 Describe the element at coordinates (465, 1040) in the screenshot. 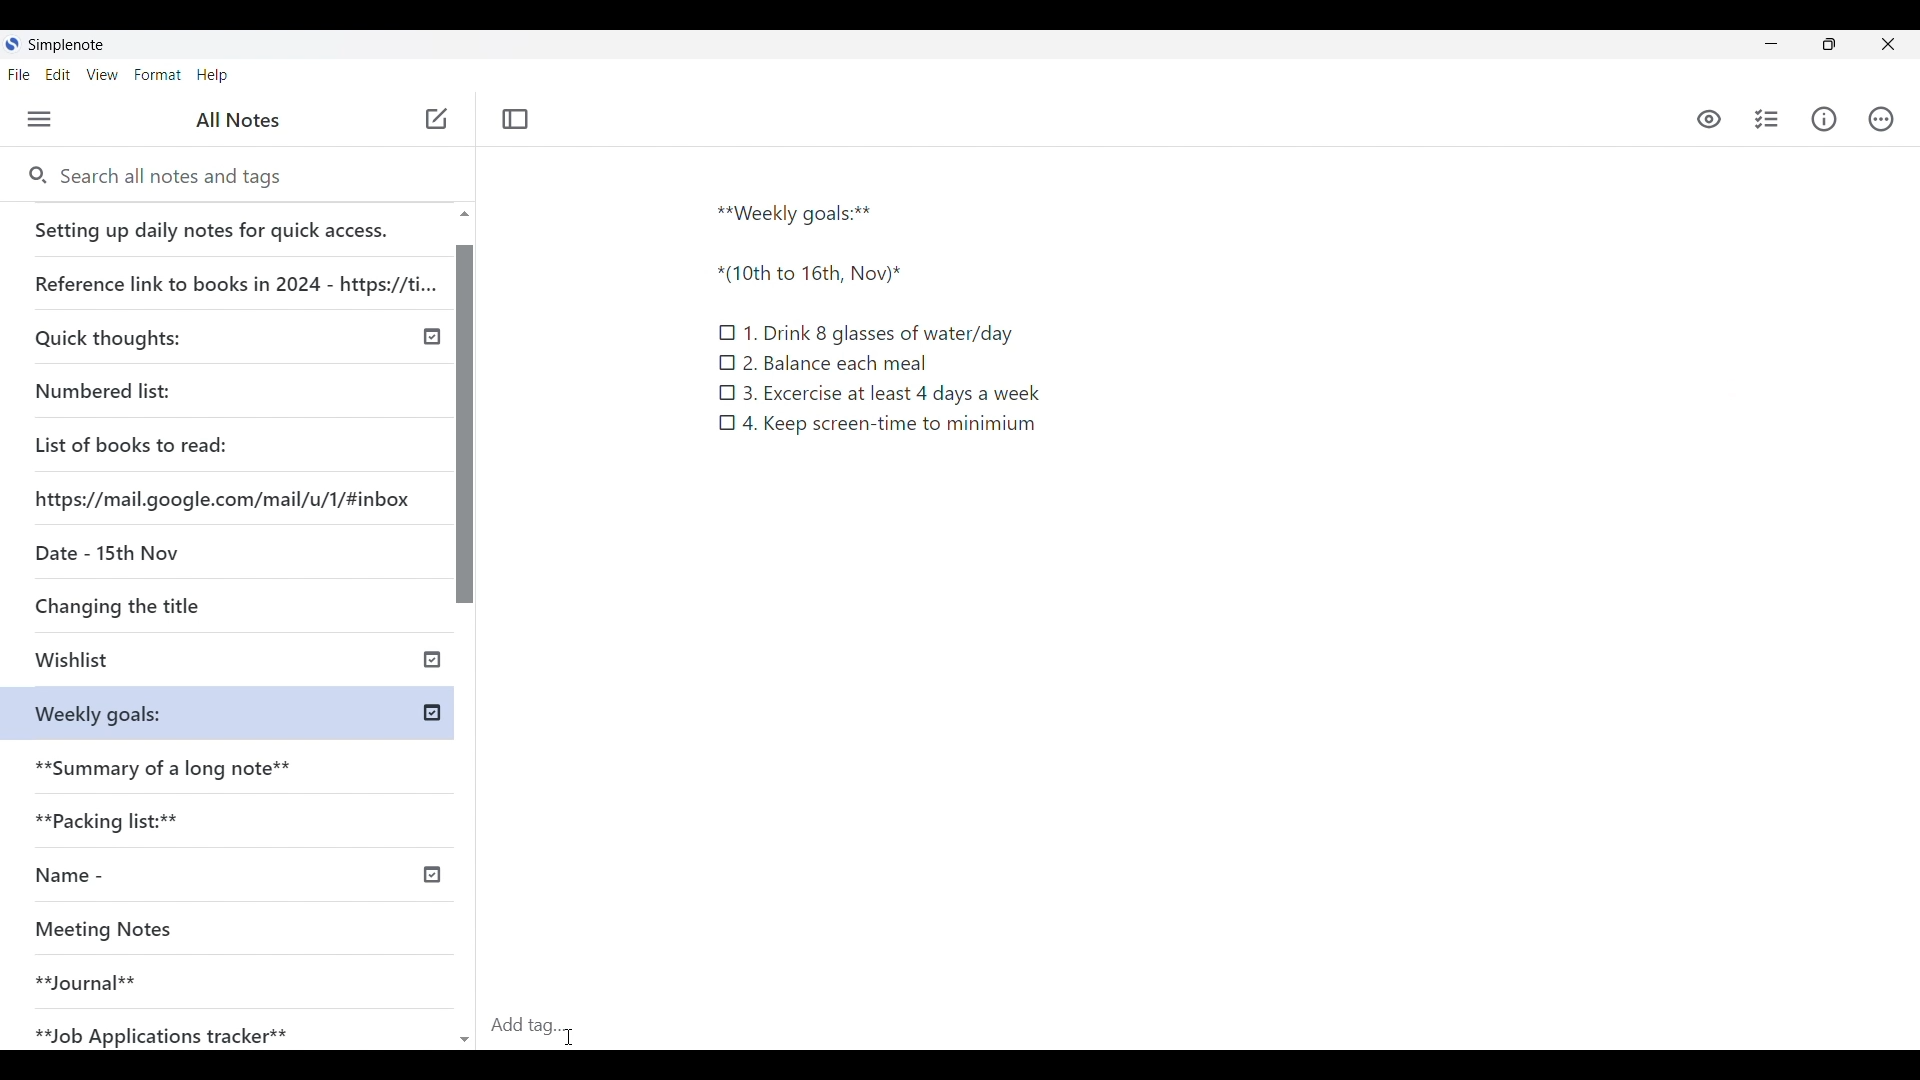

I see `Quick slide to top` at that location.